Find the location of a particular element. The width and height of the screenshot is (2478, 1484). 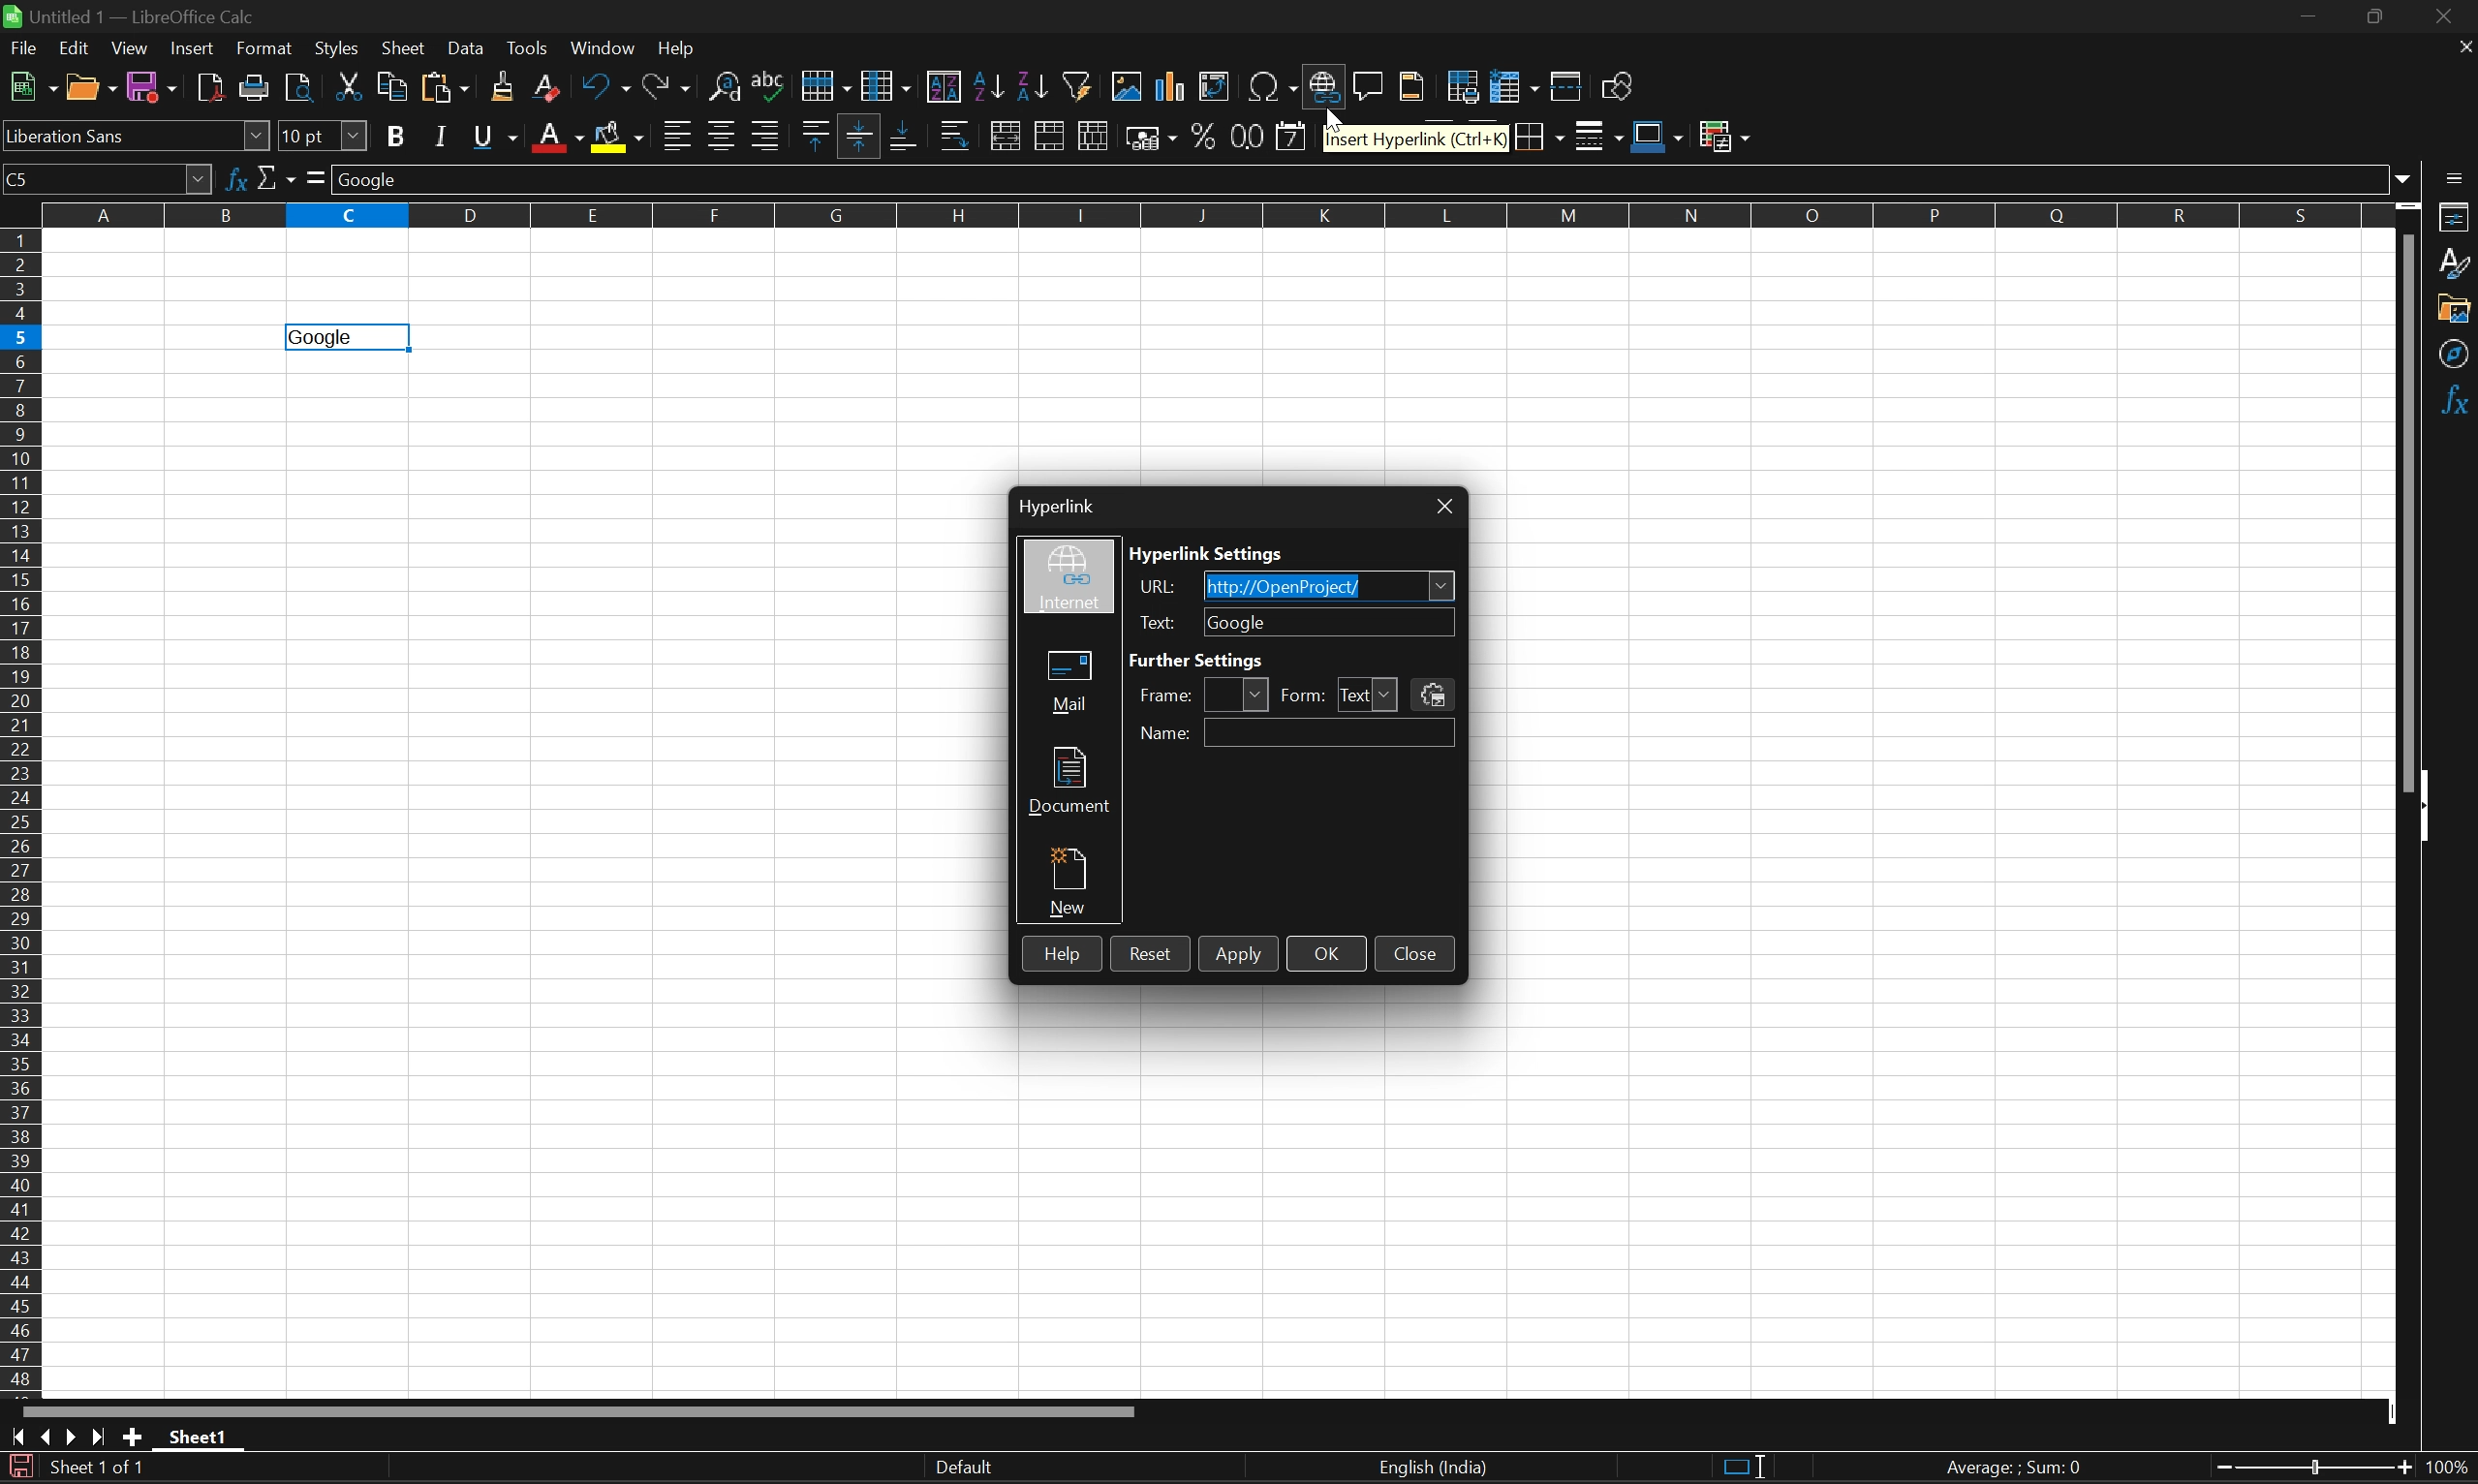

Untitled1 - LibreOffice Calc is located at coordinates (130, 14).